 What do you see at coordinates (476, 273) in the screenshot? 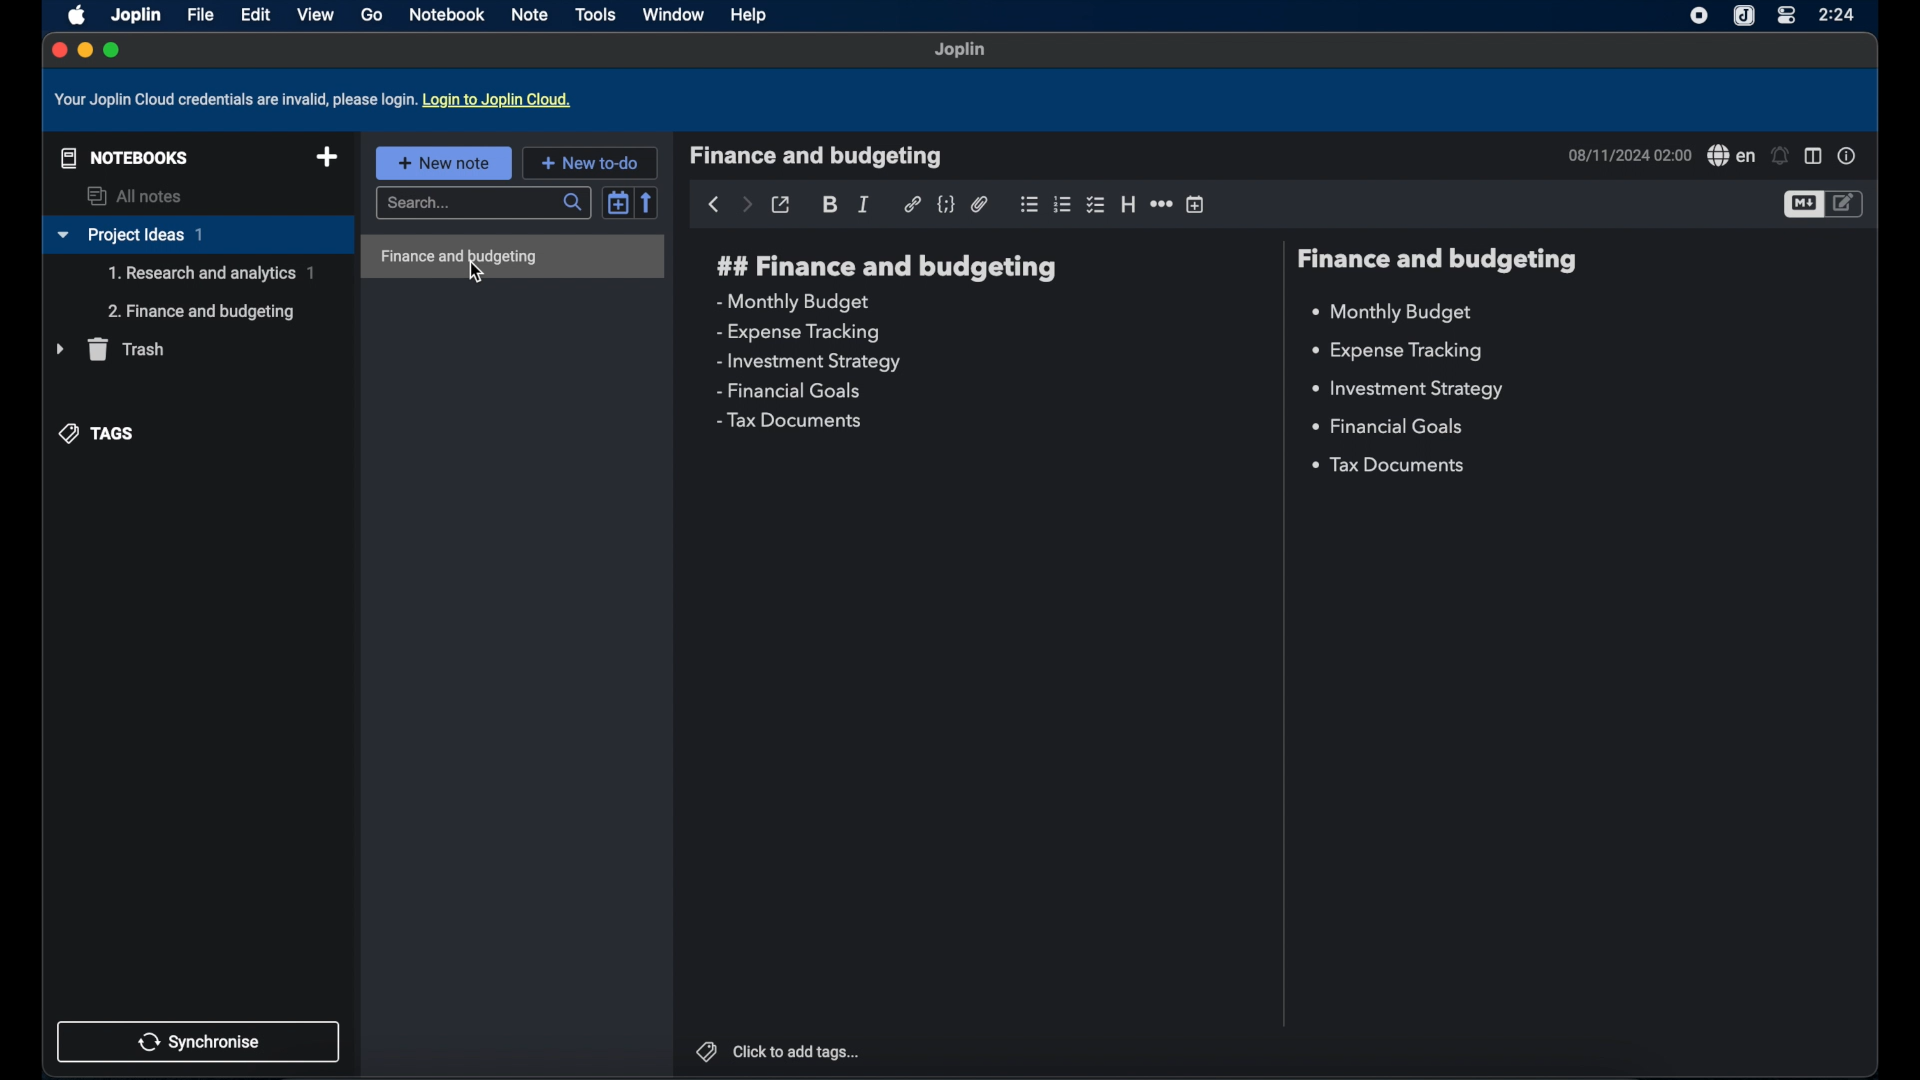
I see `cursor` at bounding box center [476, 273].